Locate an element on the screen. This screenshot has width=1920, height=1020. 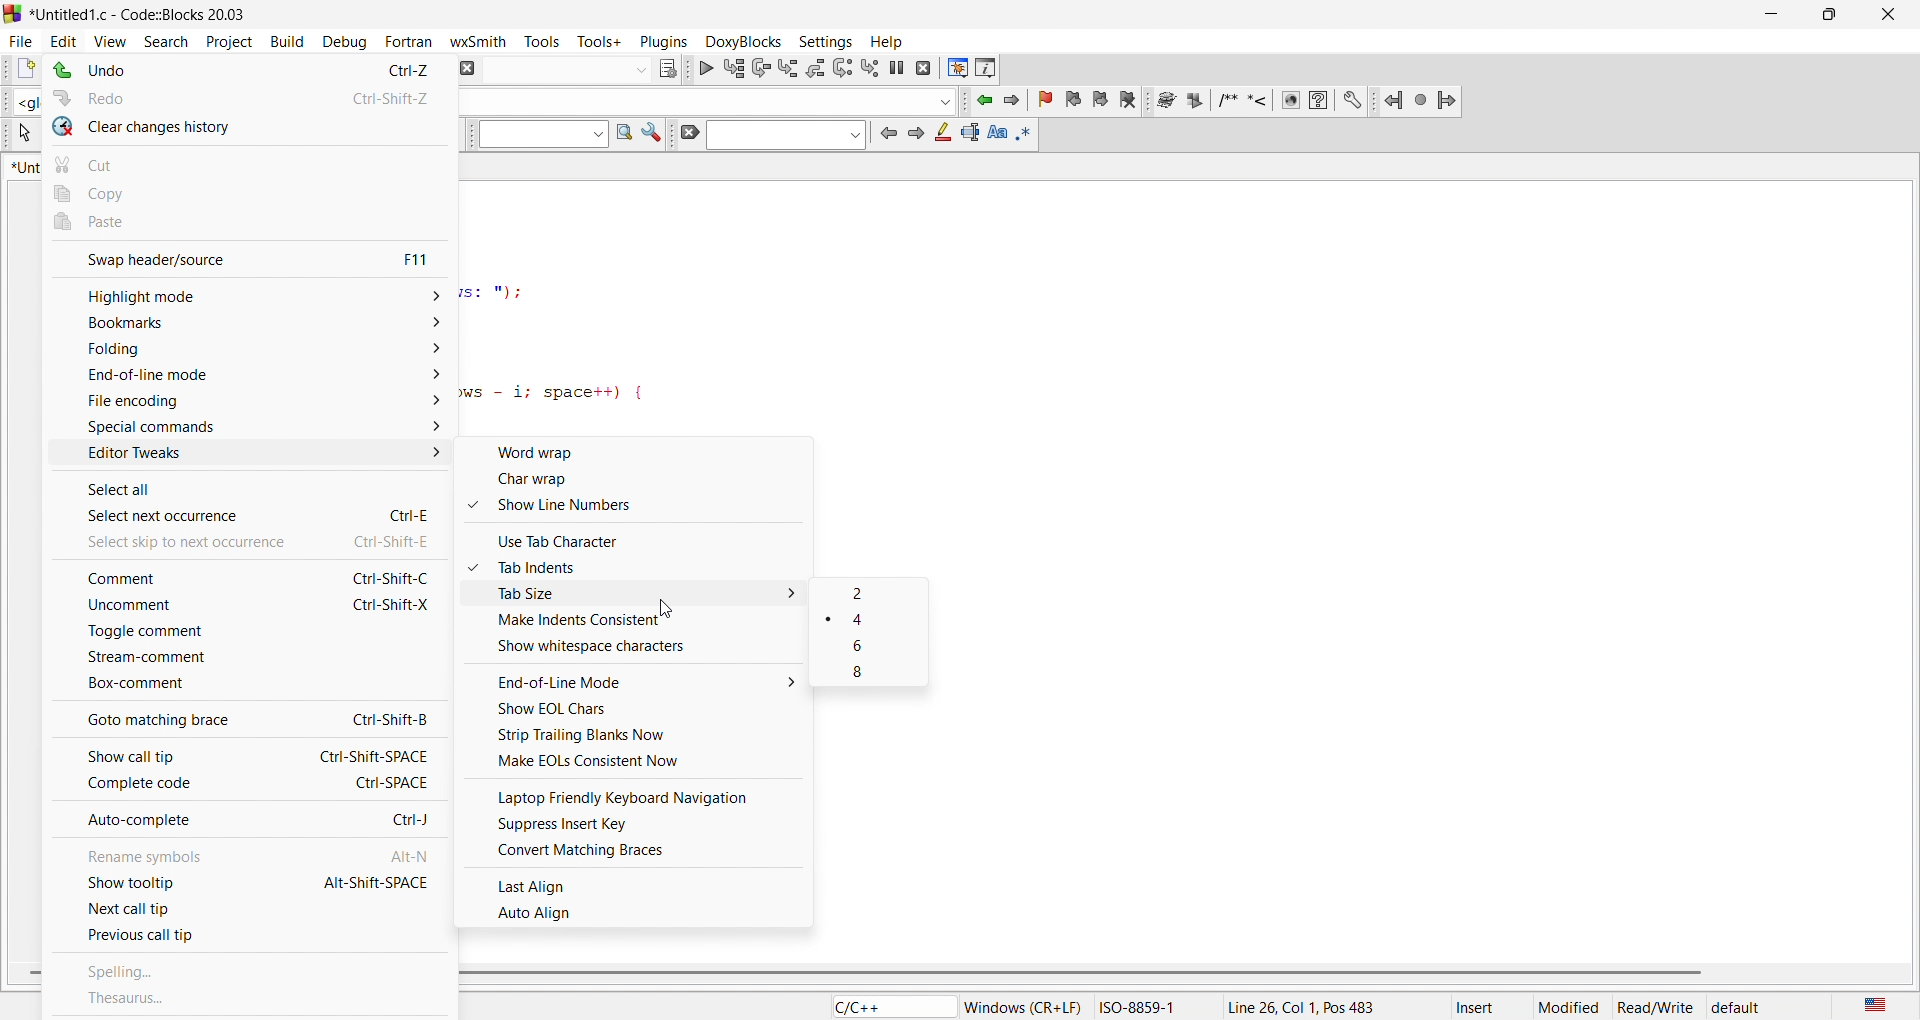
file encoding  is located at coordinates (244, 405).